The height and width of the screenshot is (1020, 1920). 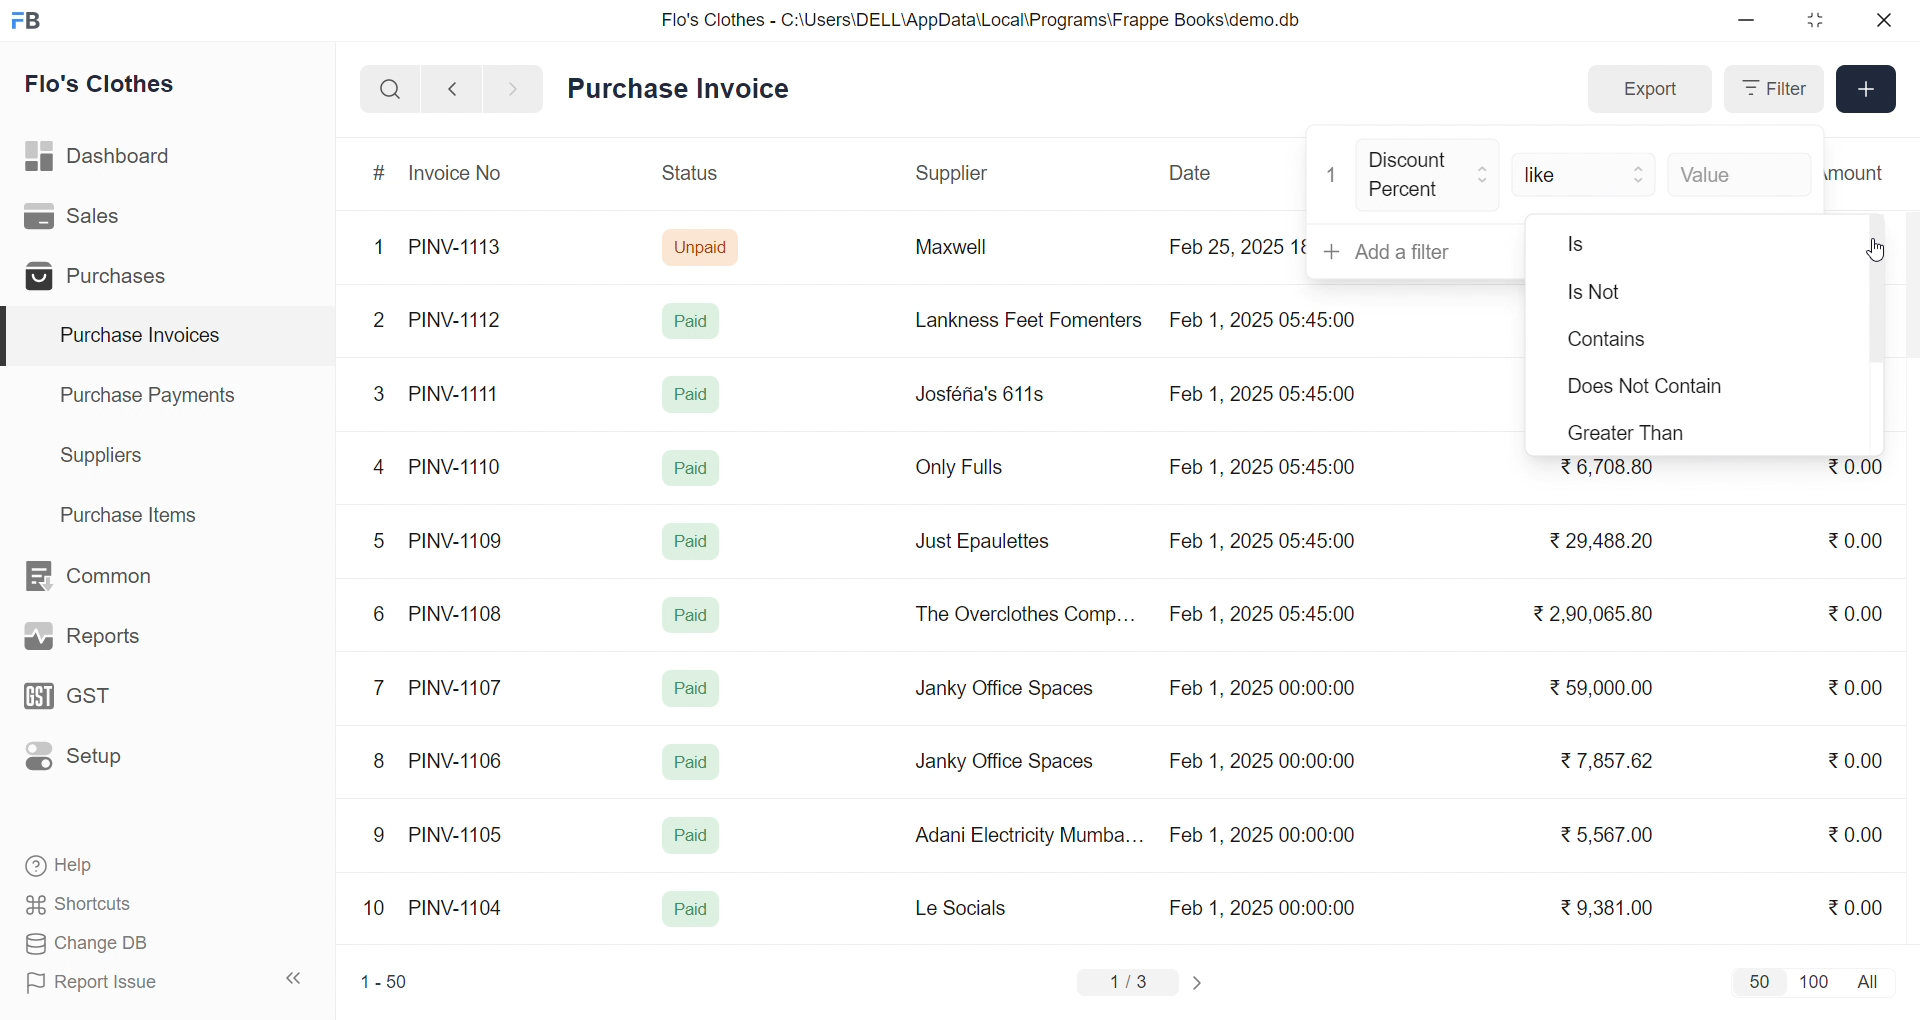 What do you see at coordinates (31, 22) in the screenshot?
I see `logo` at bounding box center [31, 22].